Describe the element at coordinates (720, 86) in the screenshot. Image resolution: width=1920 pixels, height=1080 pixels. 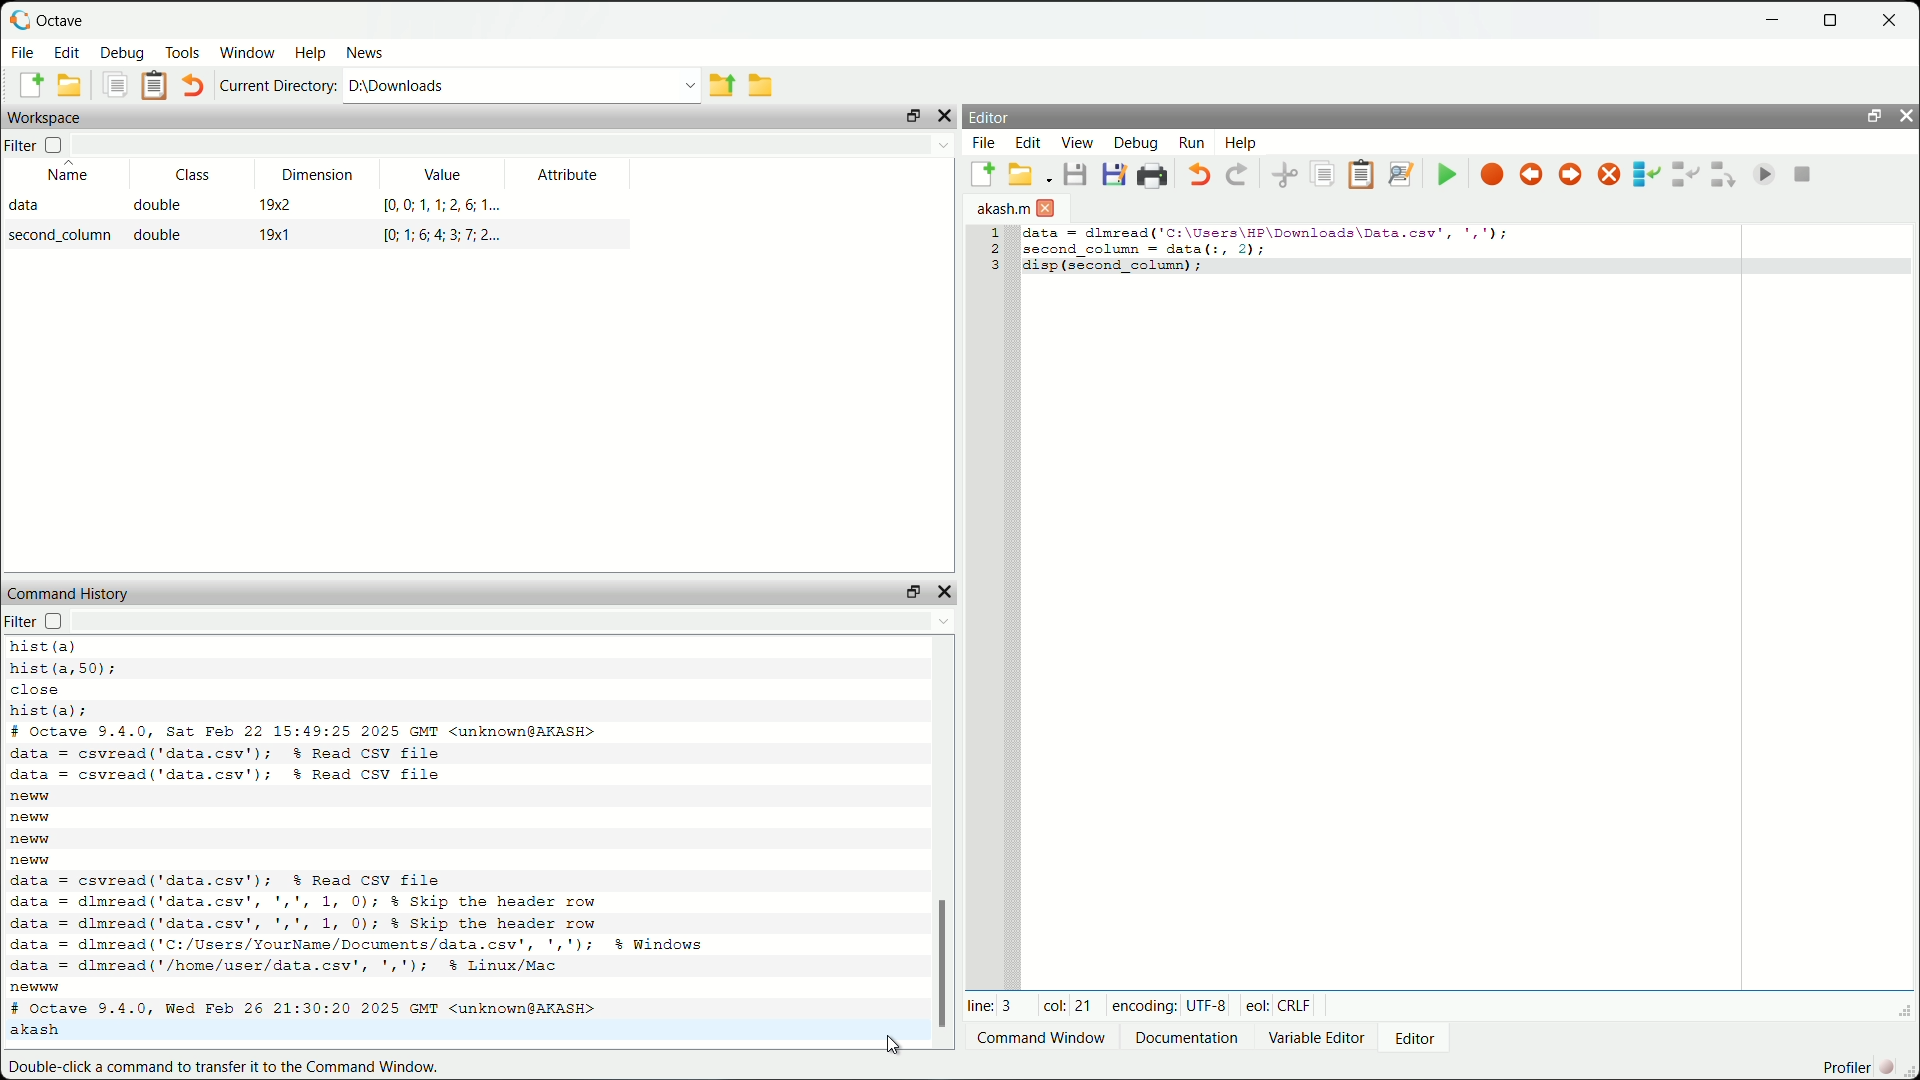
I see `one directory up` at that location.